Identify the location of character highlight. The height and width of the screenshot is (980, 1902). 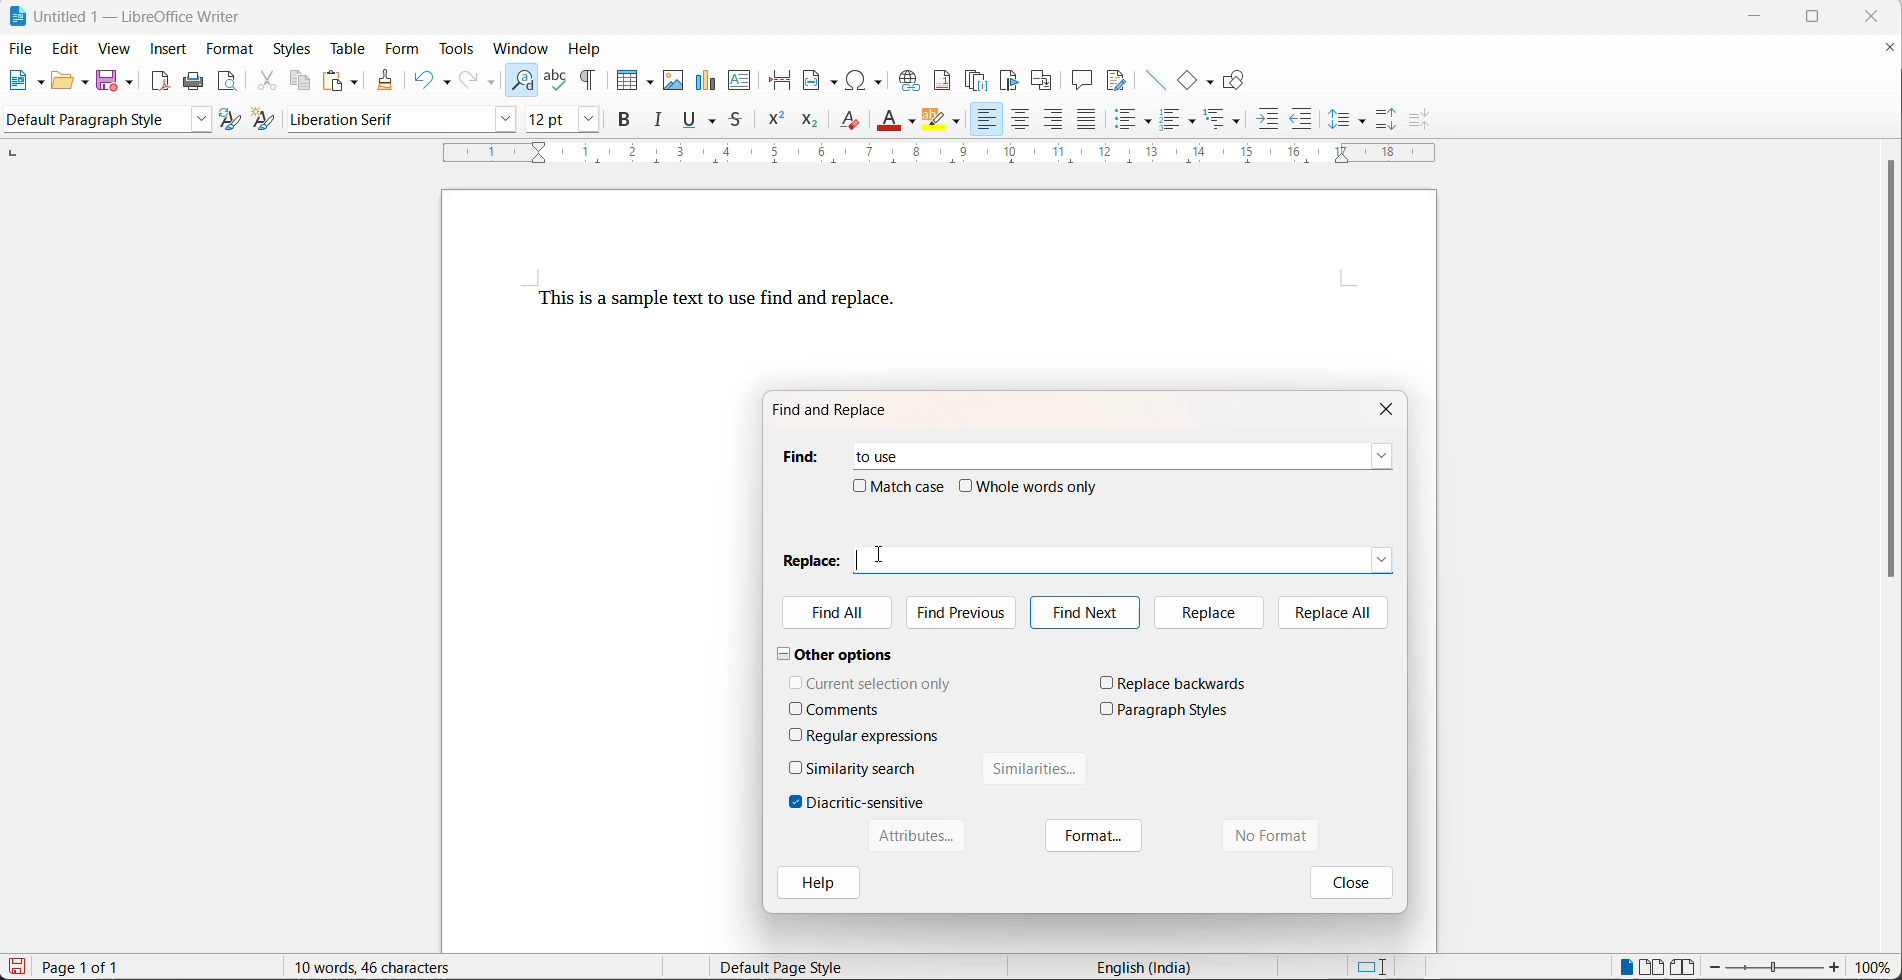
(934, 120).